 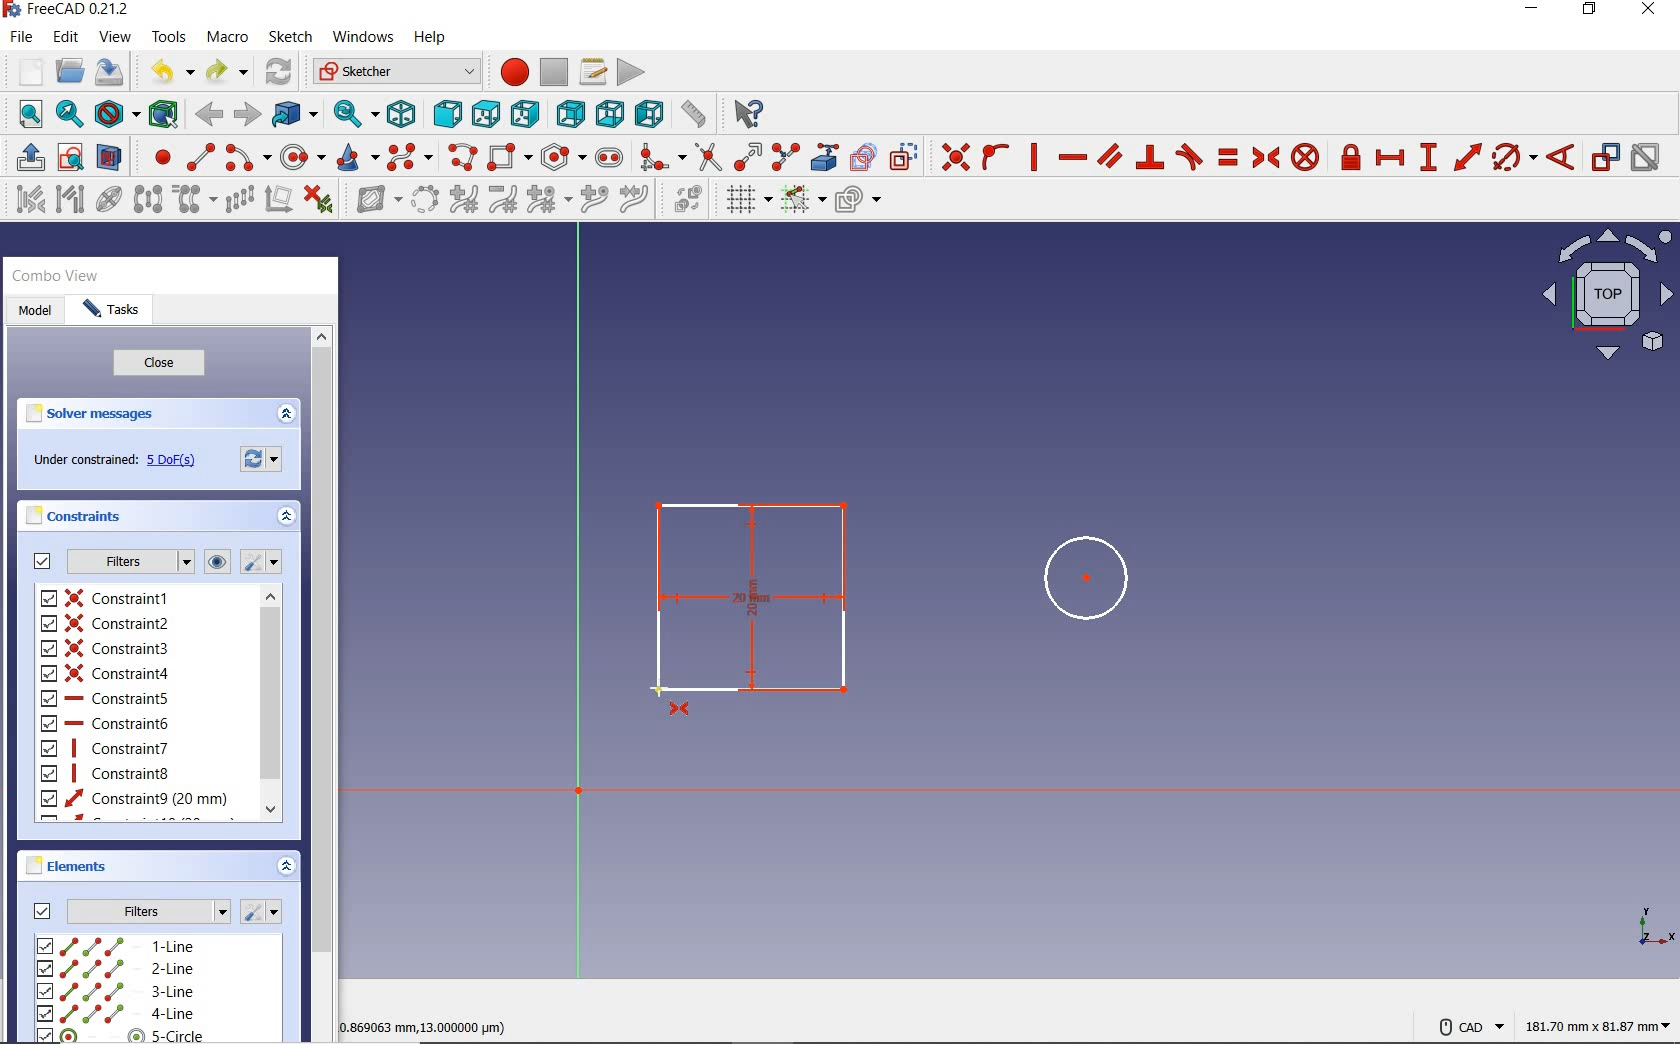 I want to click on decrease B-spline degree, so click(x=501, y=198).